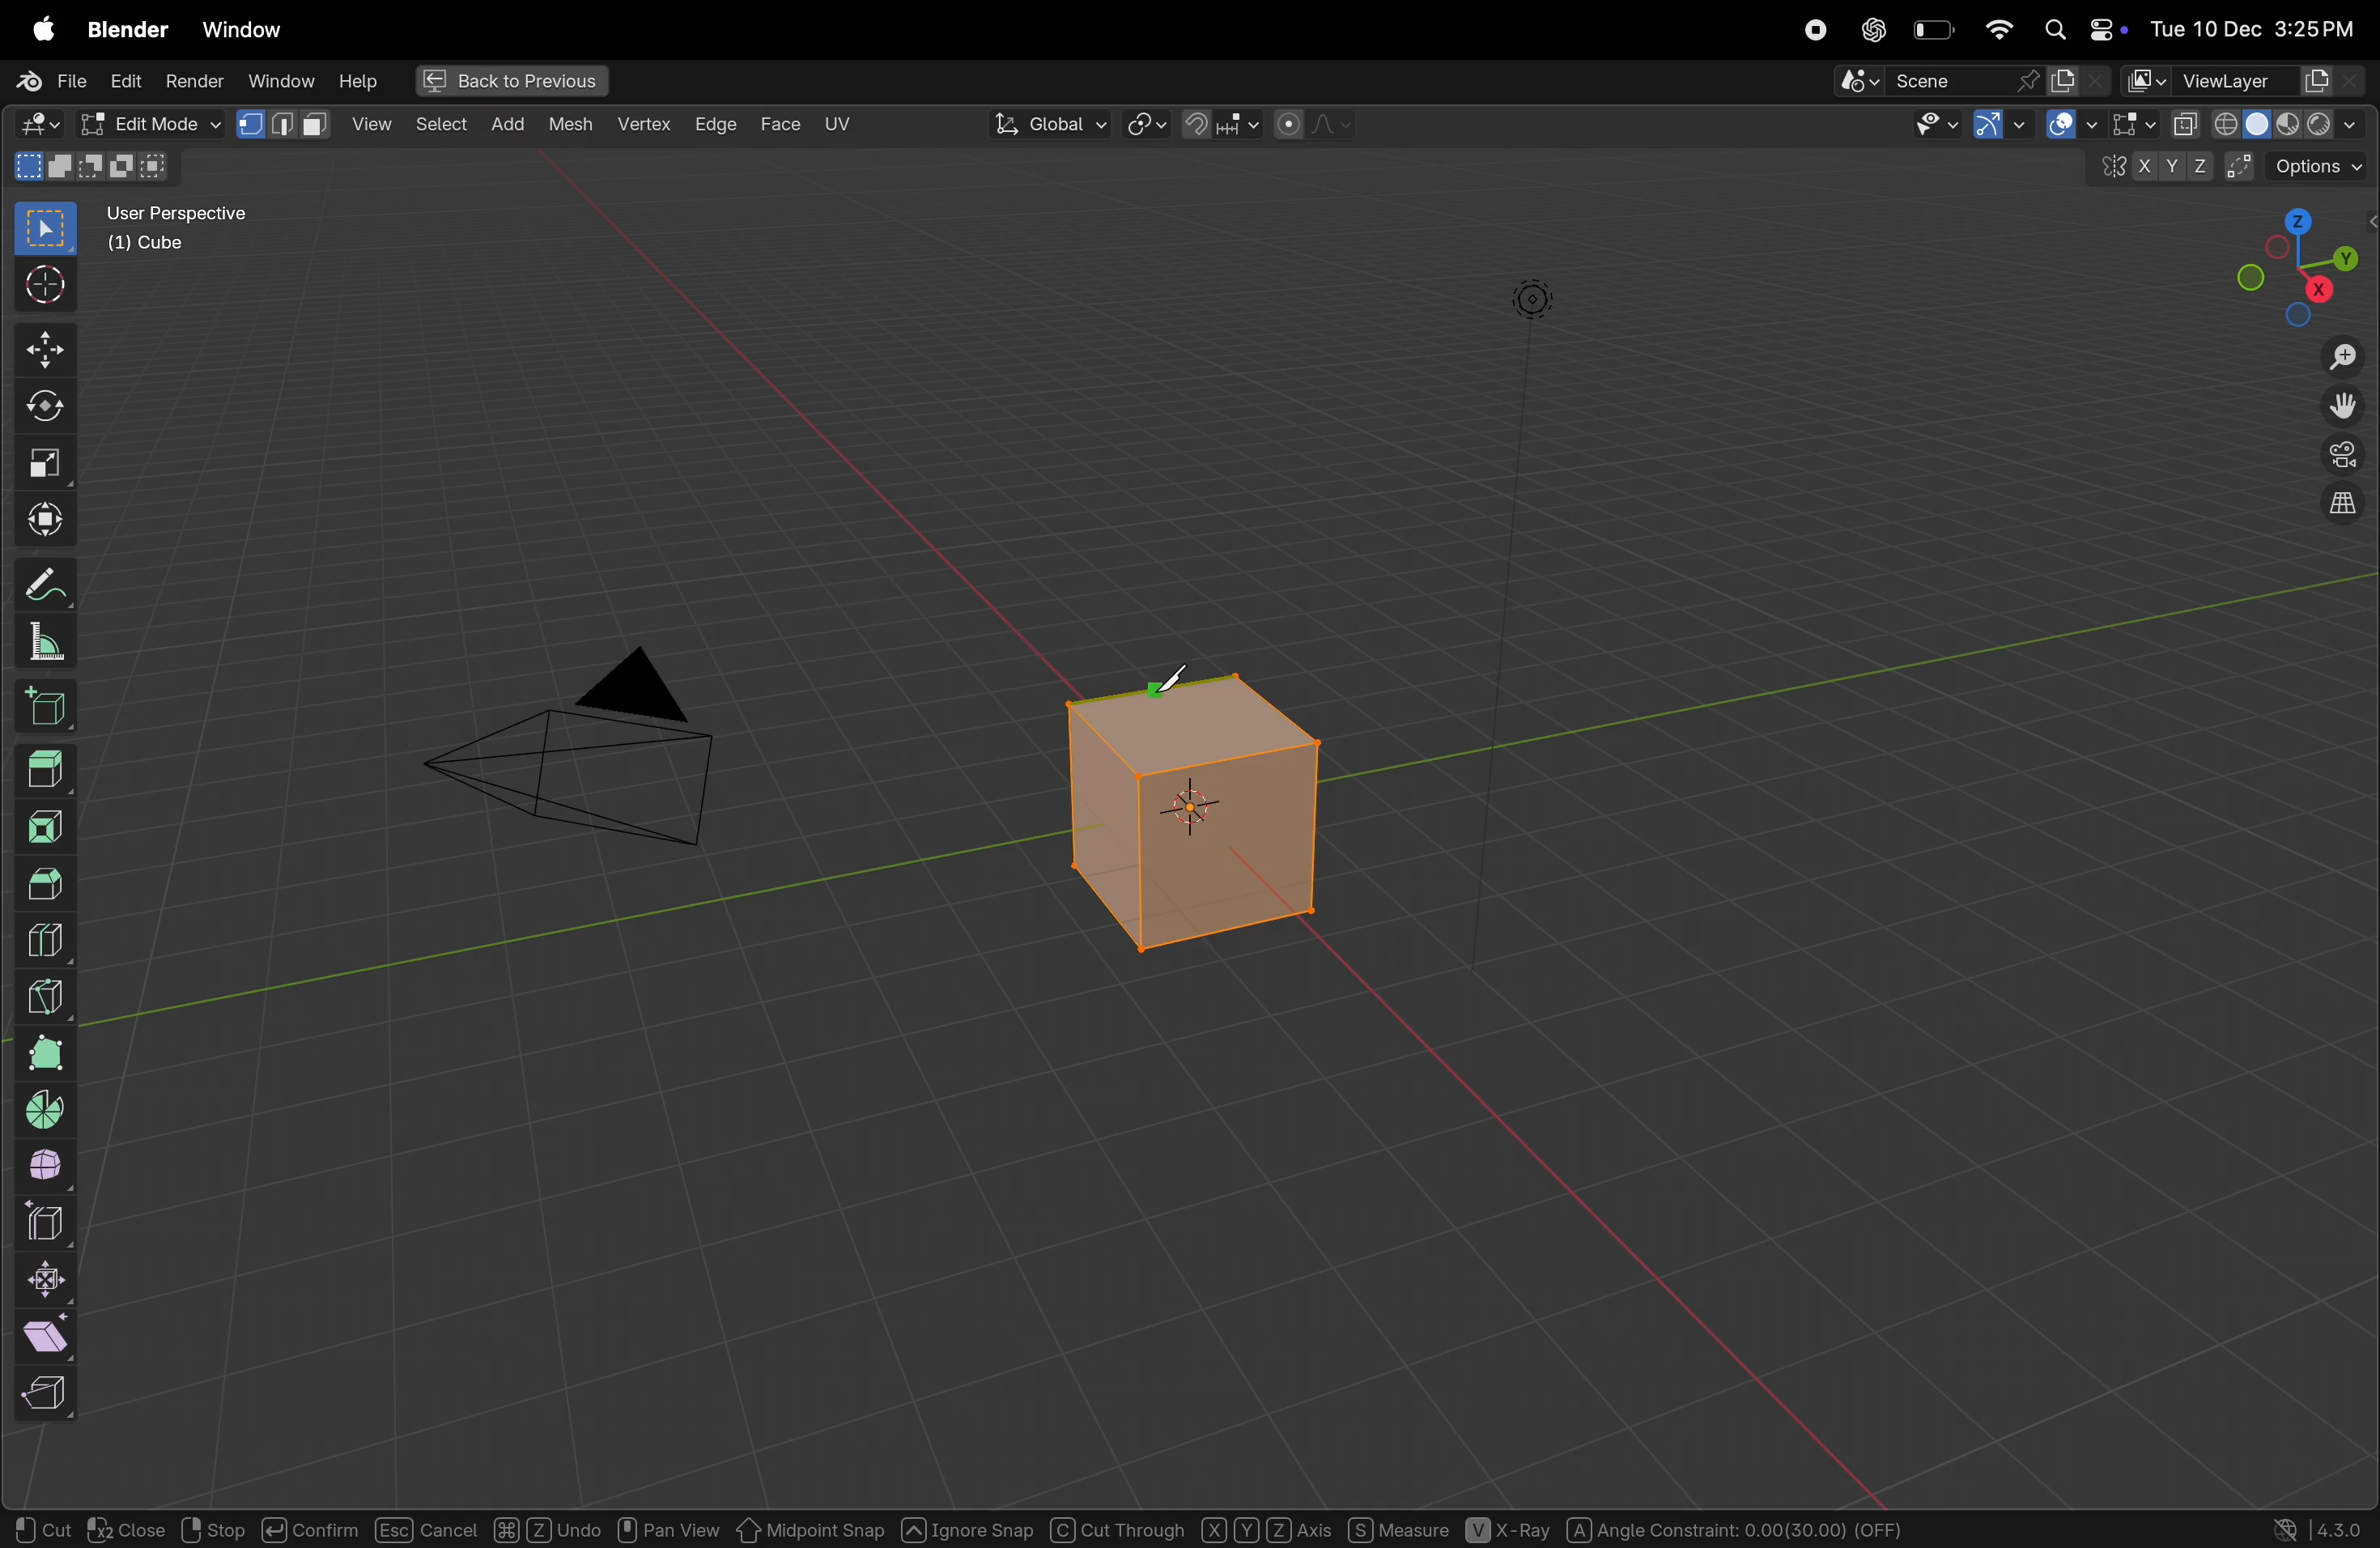 The image size is (2380, 1548). Describe the element at coordinates (811, 1529) in the screenshot. I see `Midpoint Snap` at that location.